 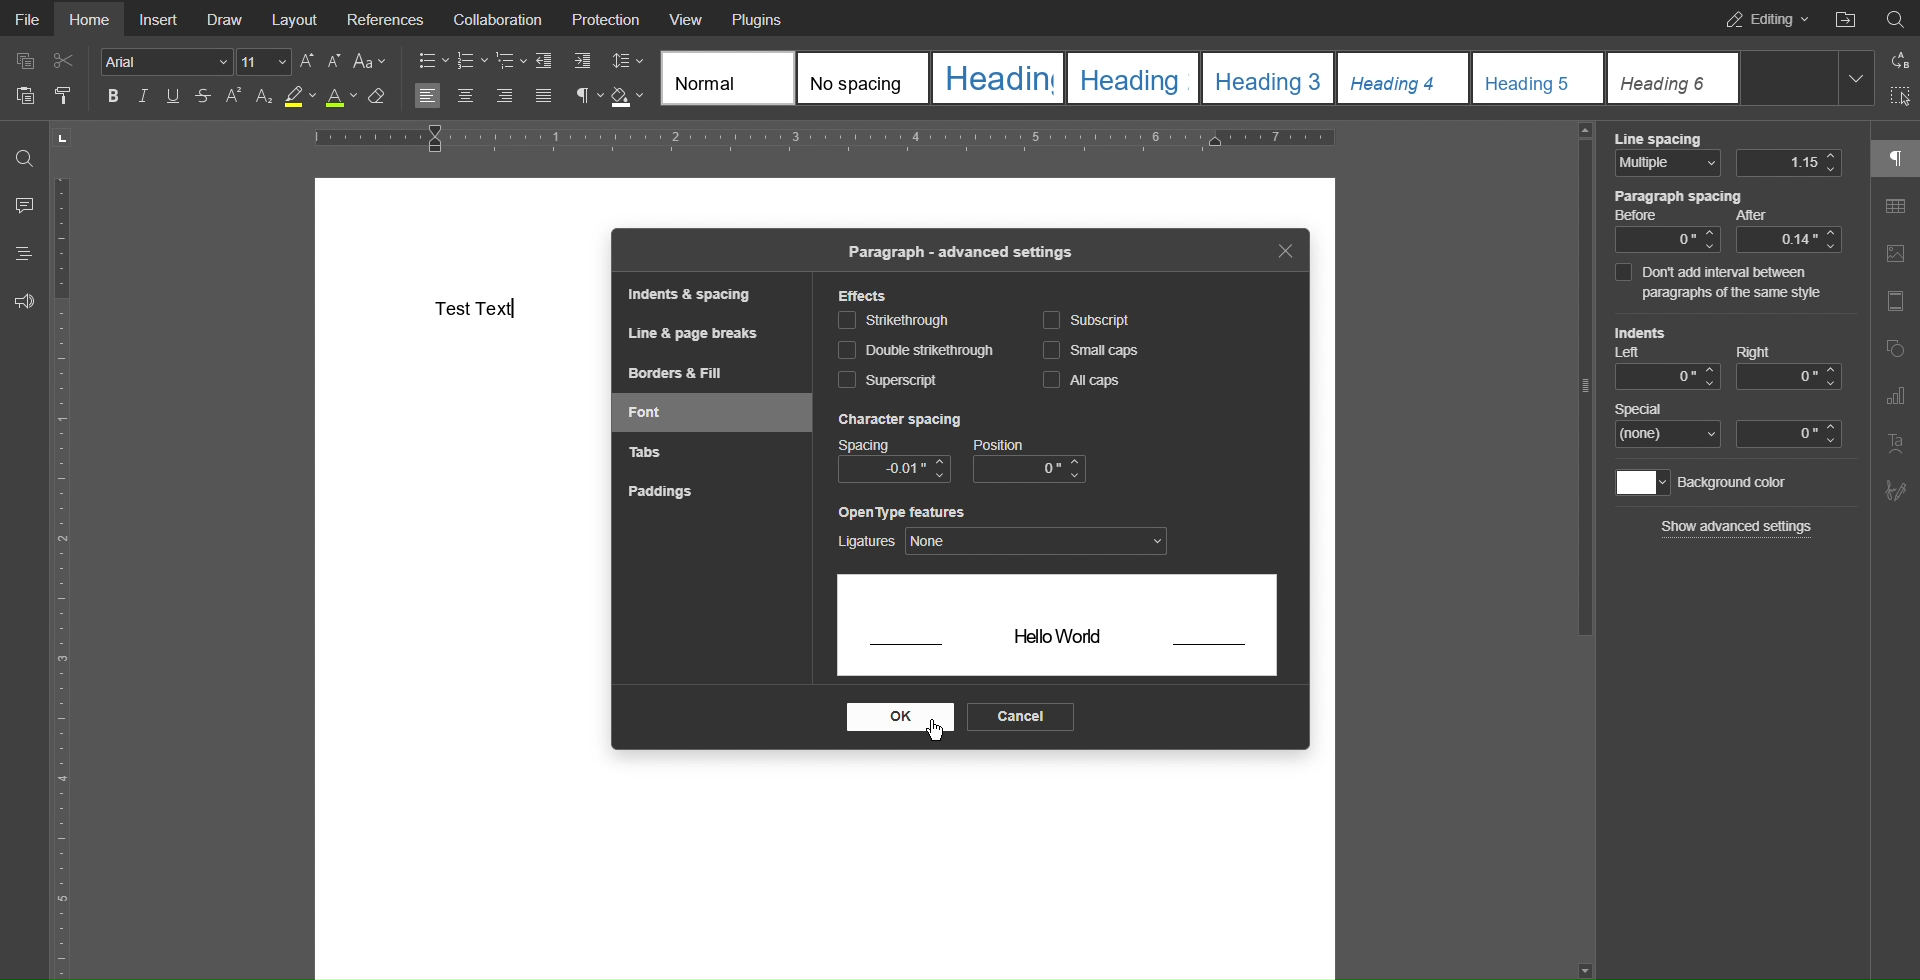 I want to click on Superscript, so click(x=889, y=380).